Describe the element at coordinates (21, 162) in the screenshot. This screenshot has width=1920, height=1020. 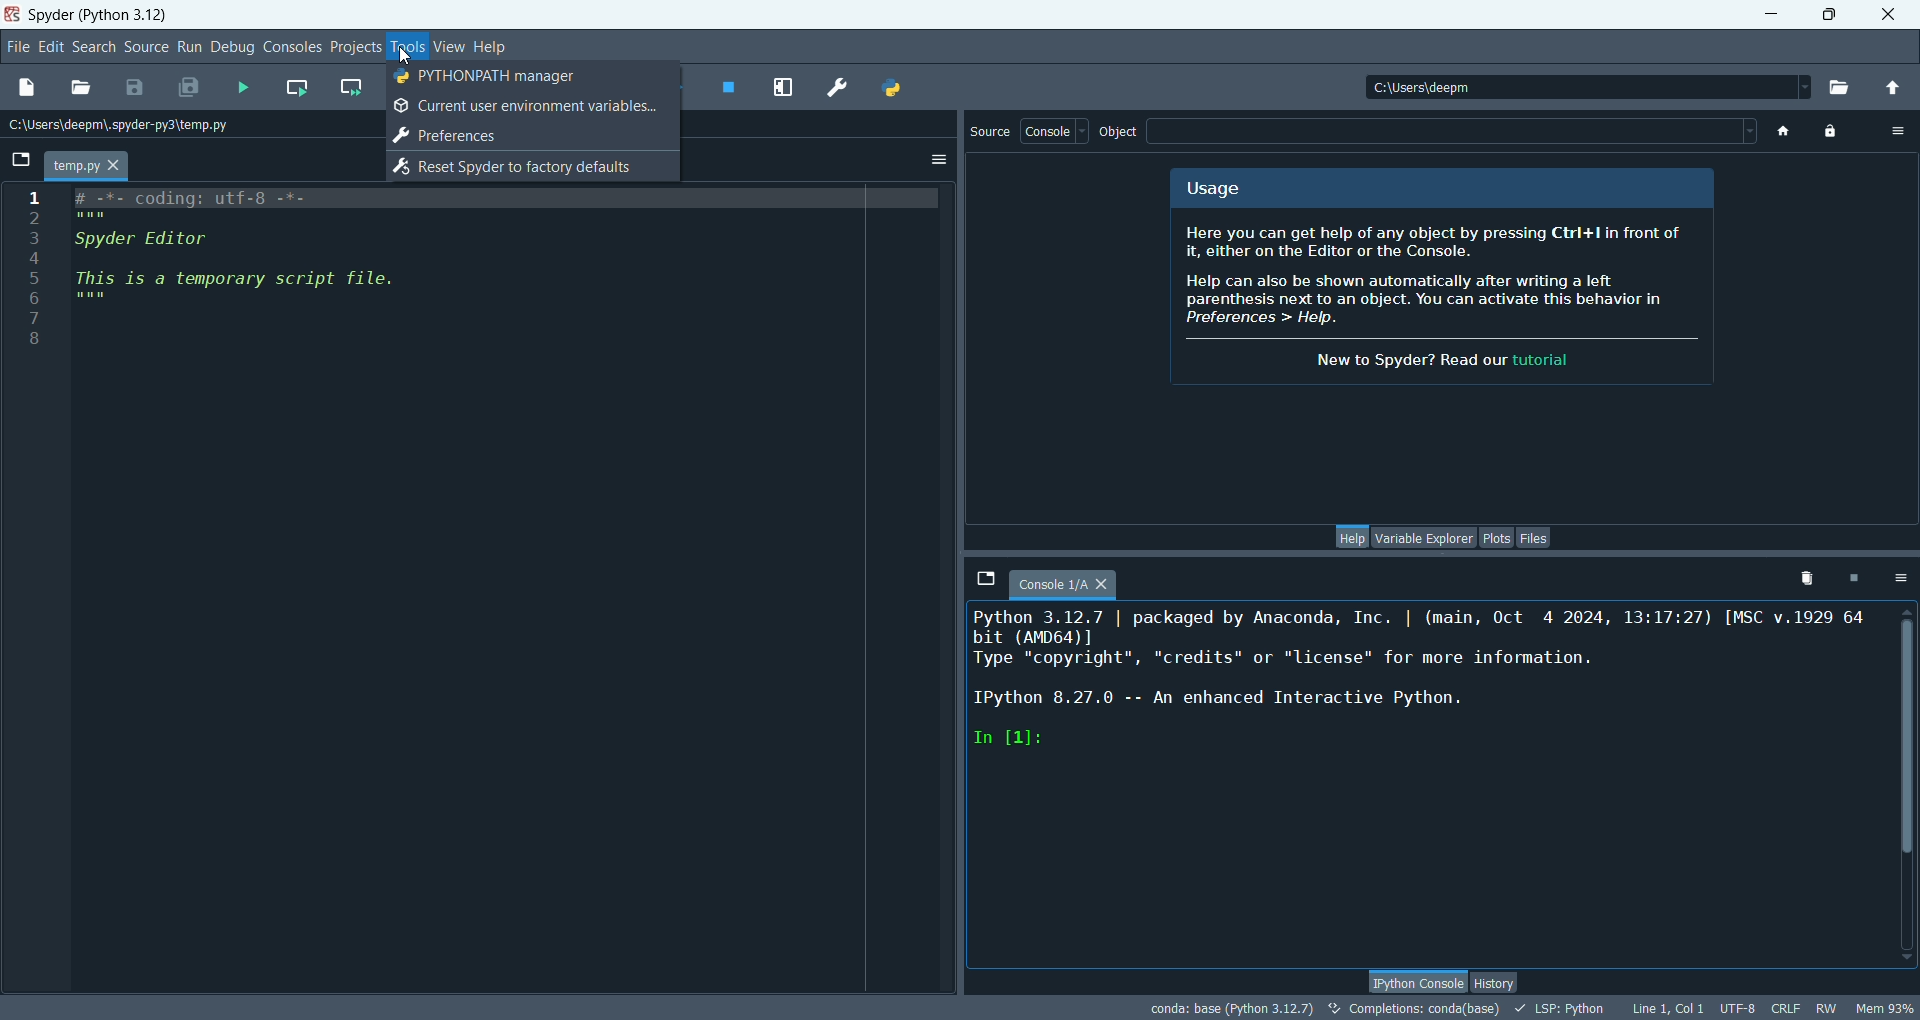
I see `browse tab` at that location.